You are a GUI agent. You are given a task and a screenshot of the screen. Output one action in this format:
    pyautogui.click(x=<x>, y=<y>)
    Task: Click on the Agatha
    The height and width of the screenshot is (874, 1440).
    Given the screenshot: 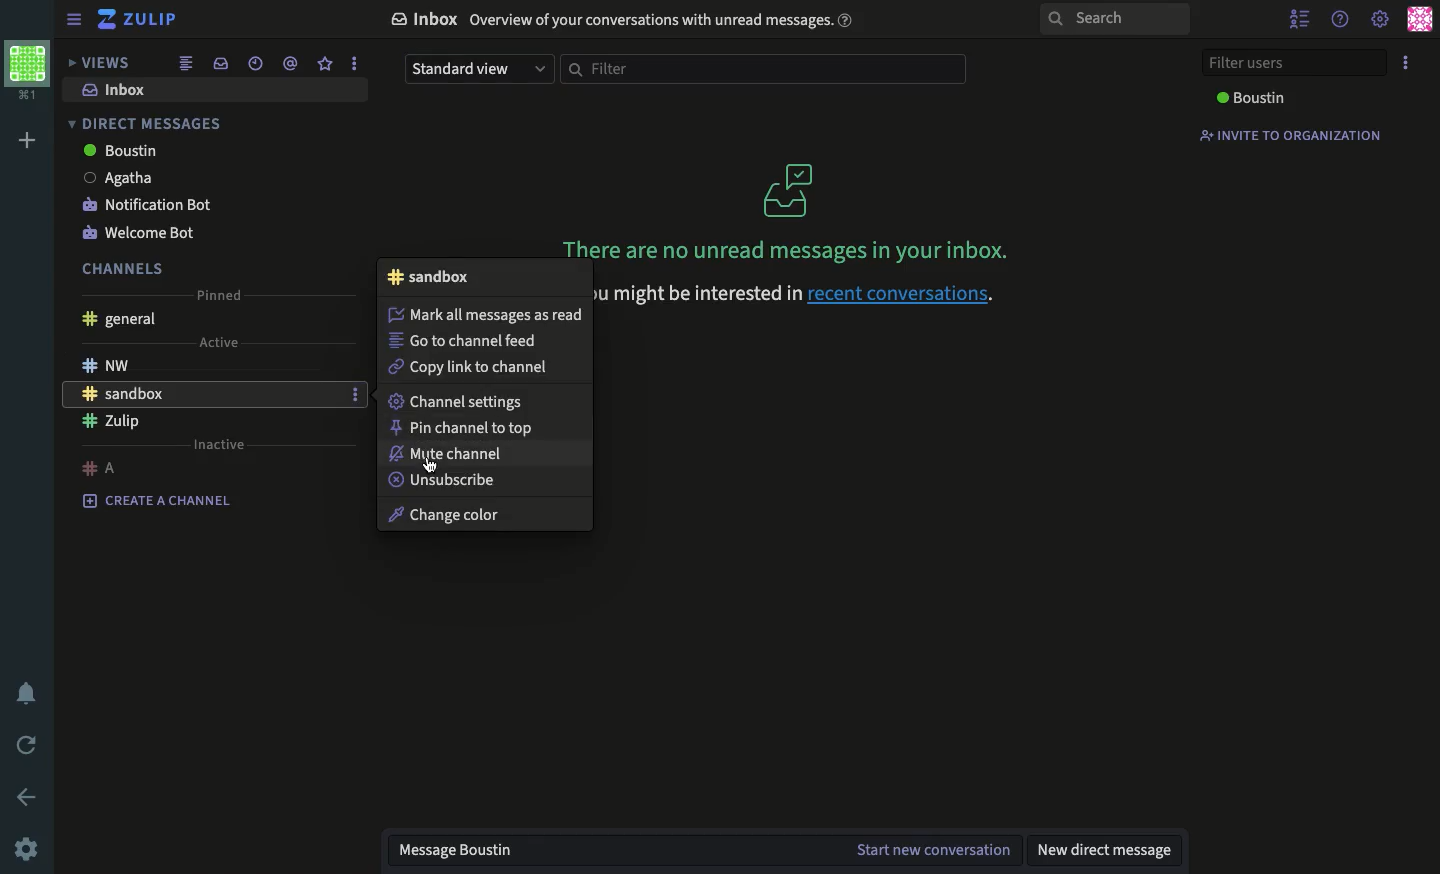 What is the action you would take?
    pyautogui.click(x=121, y=179)
    